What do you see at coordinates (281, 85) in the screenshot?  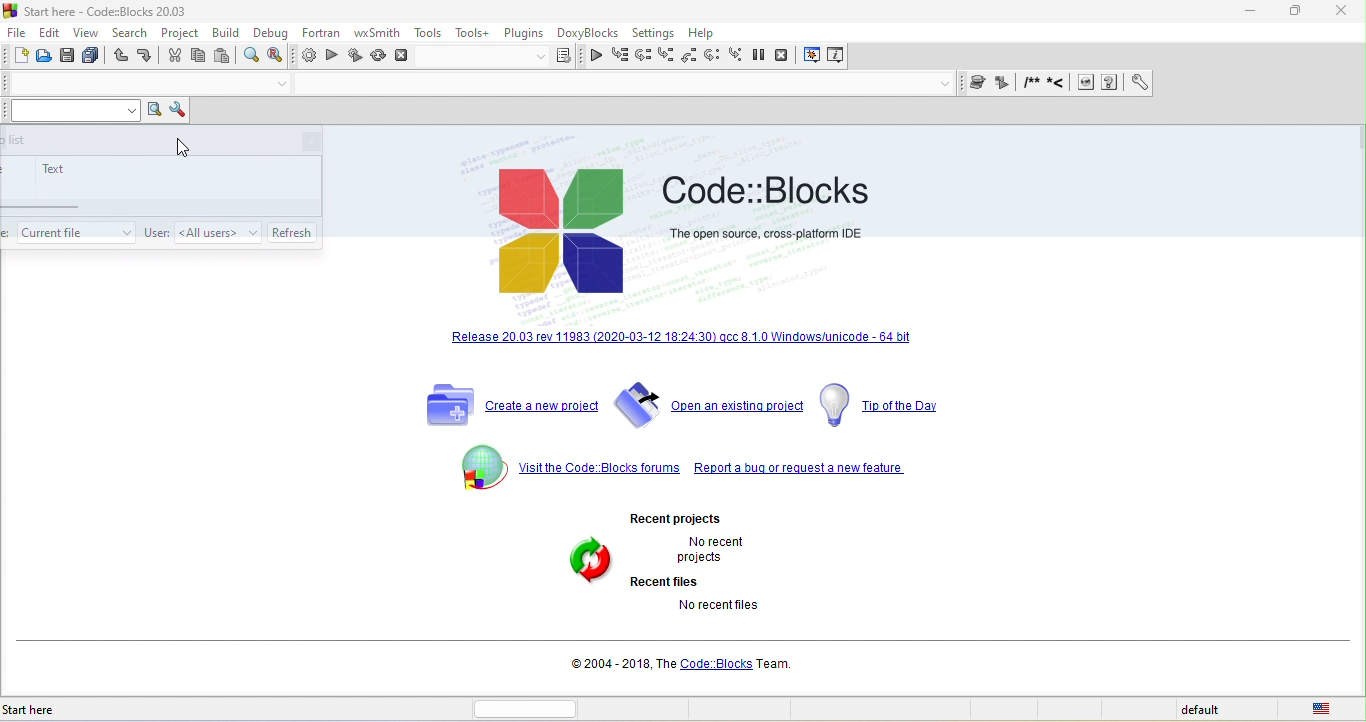 I see `drop down` at bounding box center [281, 85].